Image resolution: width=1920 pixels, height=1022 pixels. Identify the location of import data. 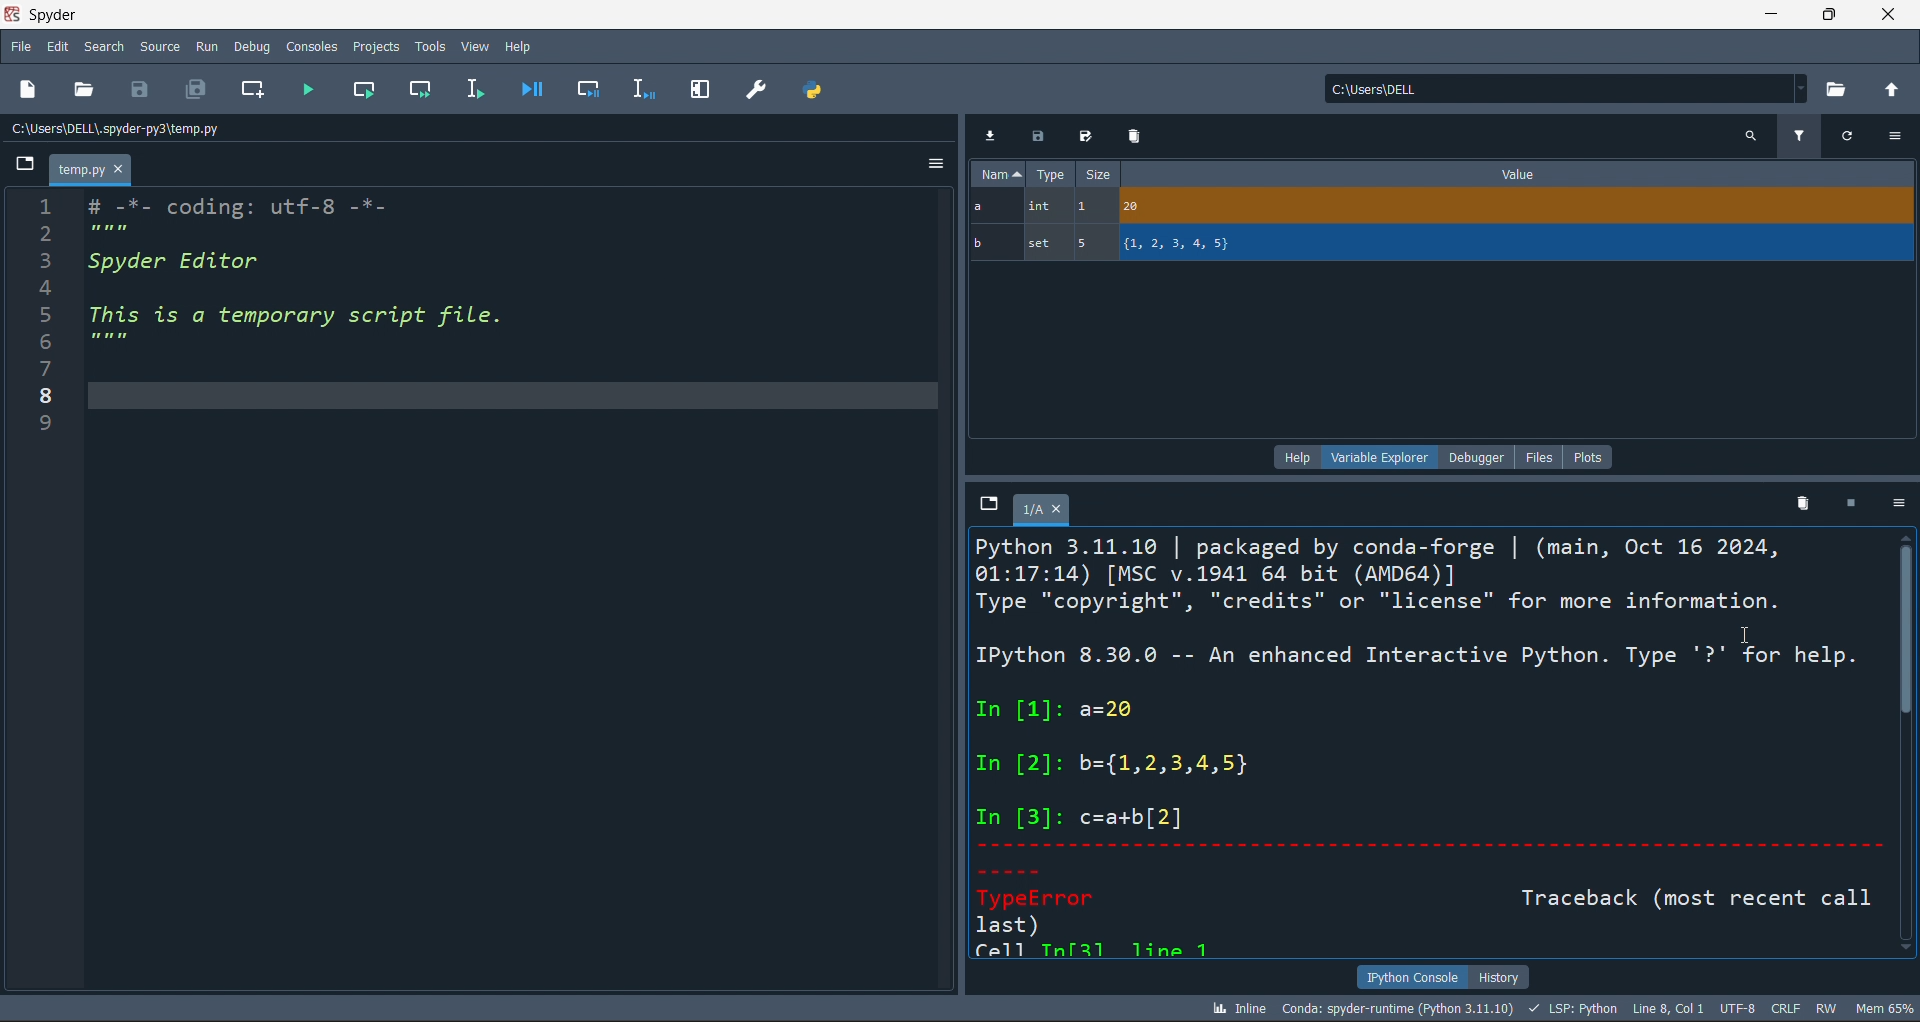
(992, 133).